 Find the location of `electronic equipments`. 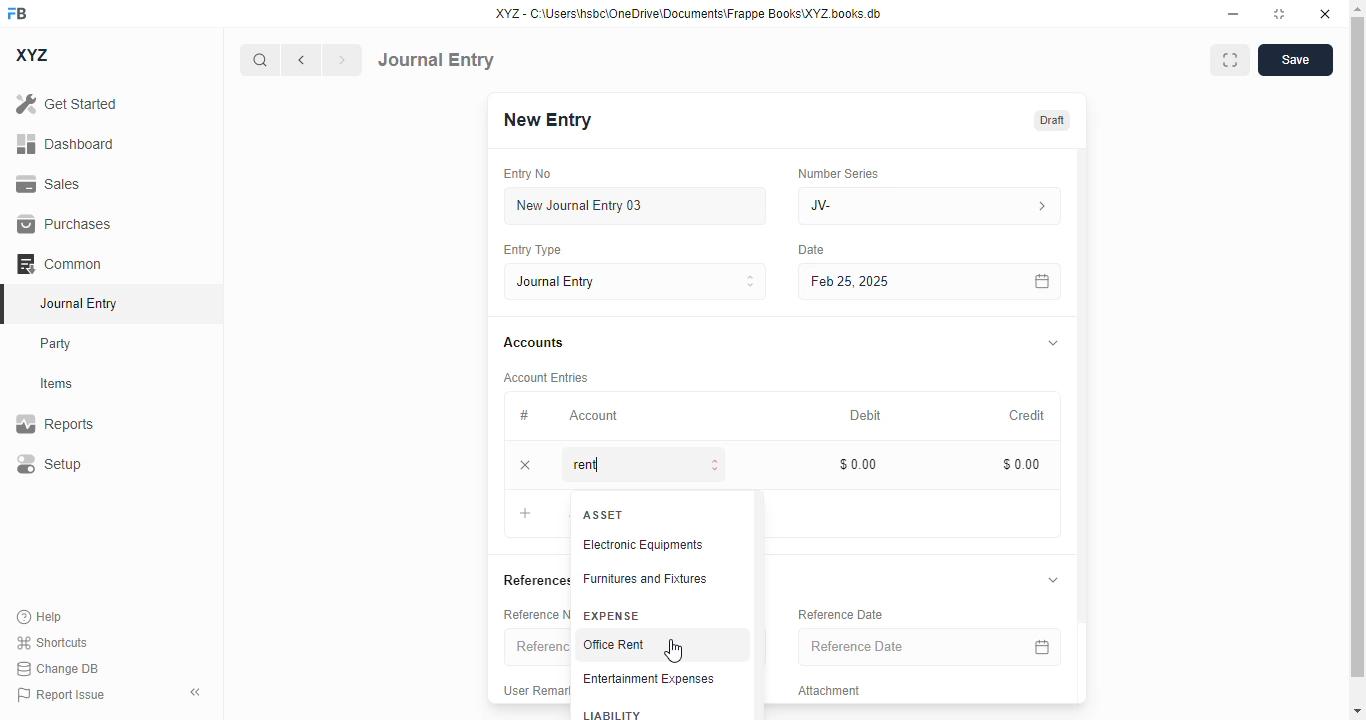

electronic equipments is located at coordinates (643, 544).